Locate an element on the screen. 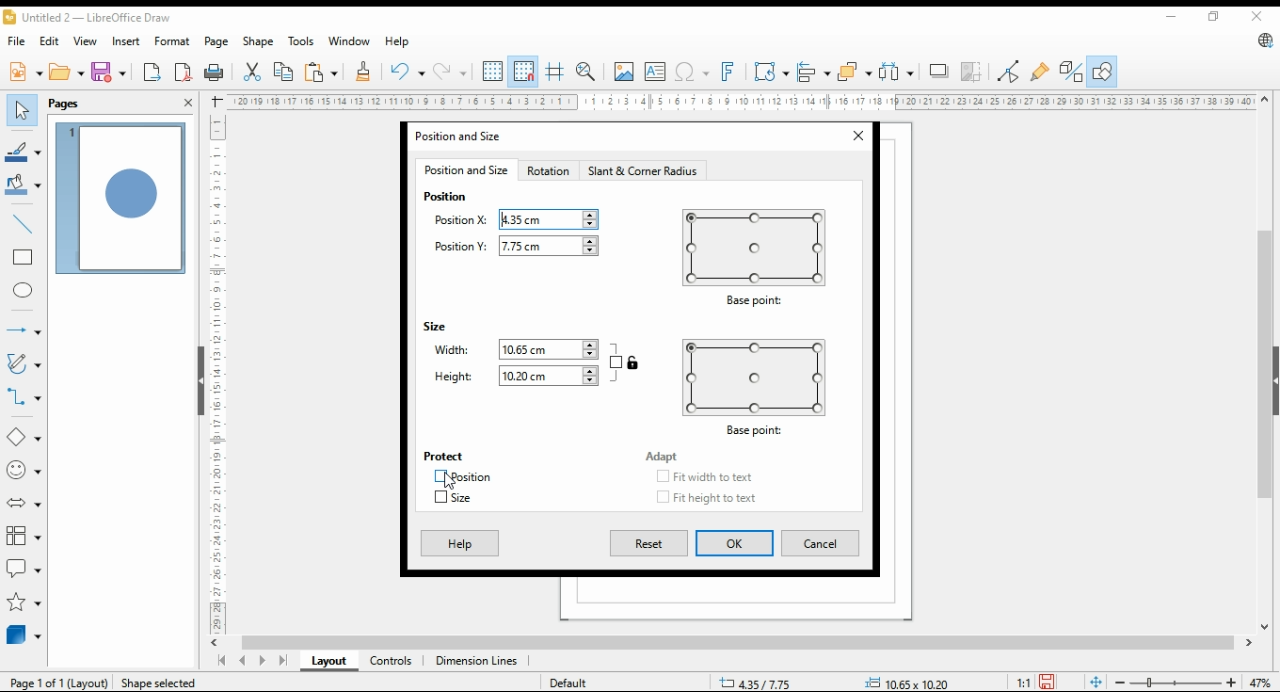 This screenshot has width=1280, height=692. insert is located at coordinates (126, 41).